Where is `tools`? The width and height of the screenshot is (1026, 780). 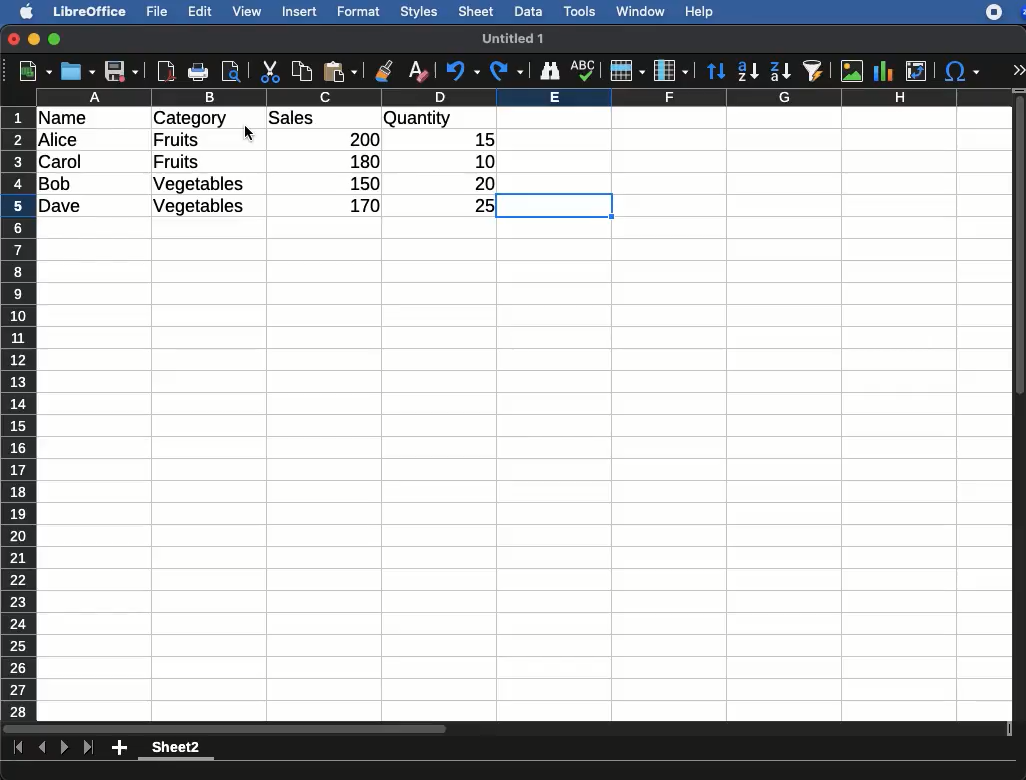
tools is located at coordinates (581, 11).